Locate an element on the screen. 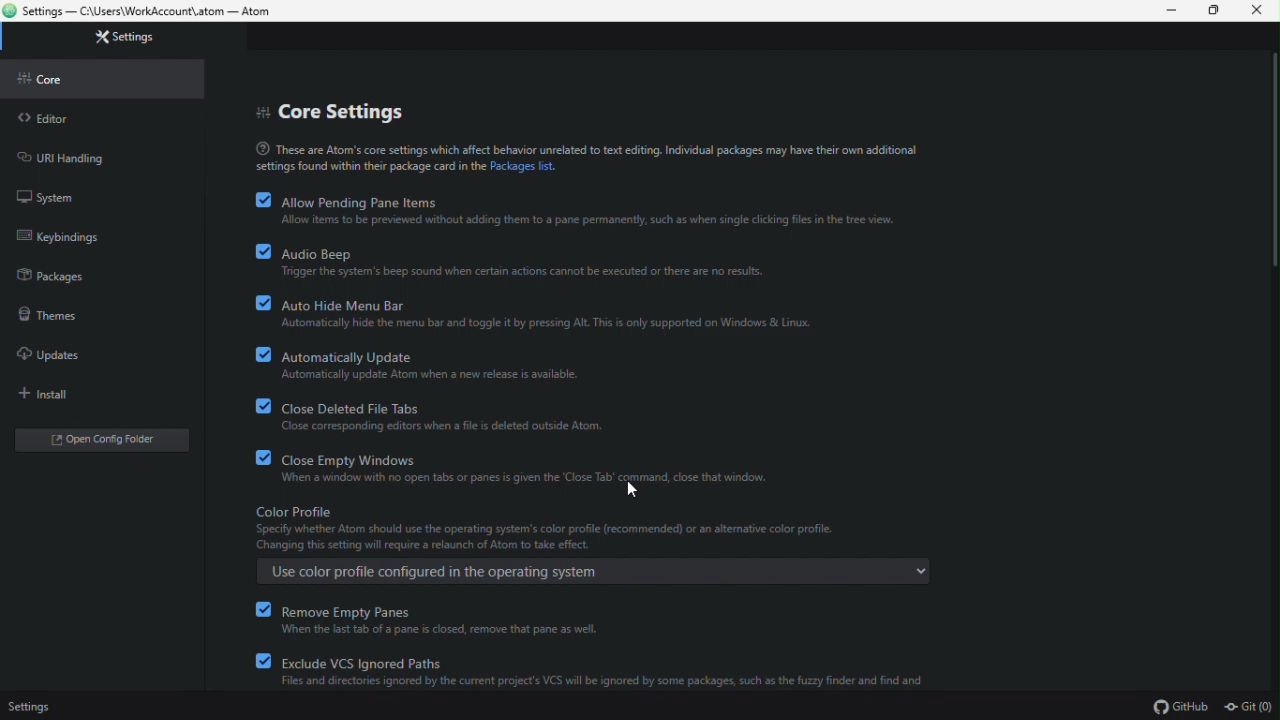 The width and height of the screenshot is (1280, 720). system is located at coordinates (45, 195).